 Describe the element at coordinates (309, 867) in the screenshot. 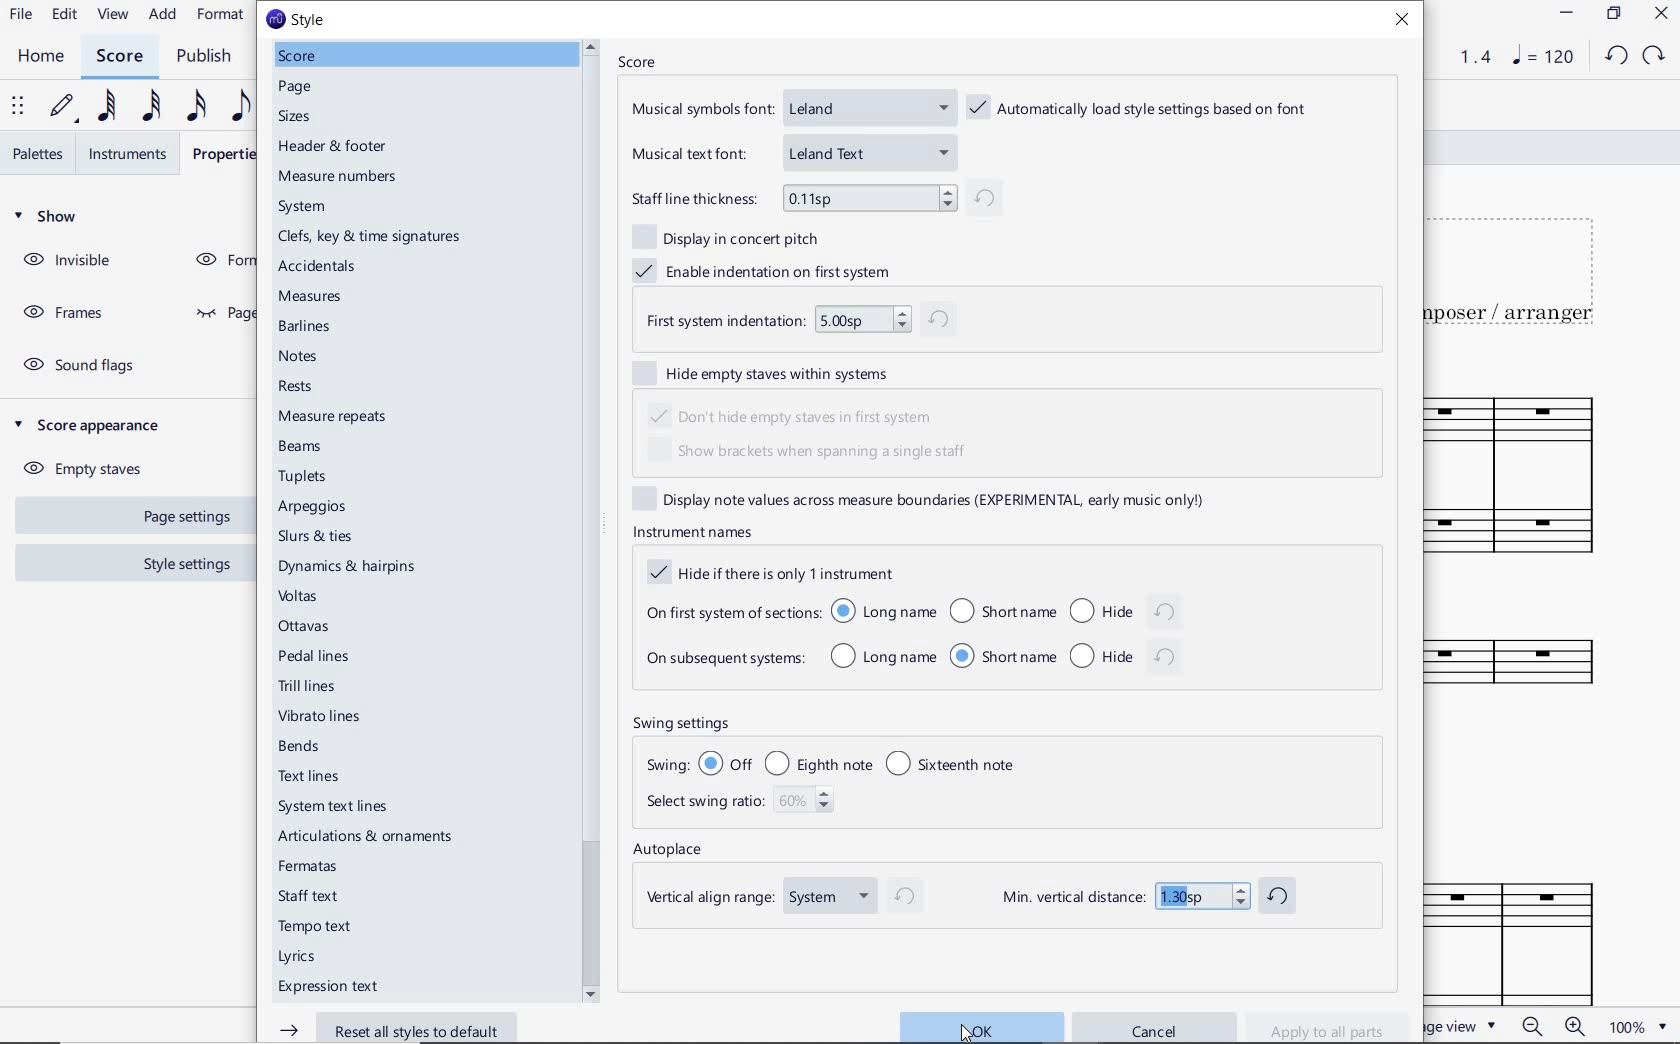

I see `fermatas` at that location.